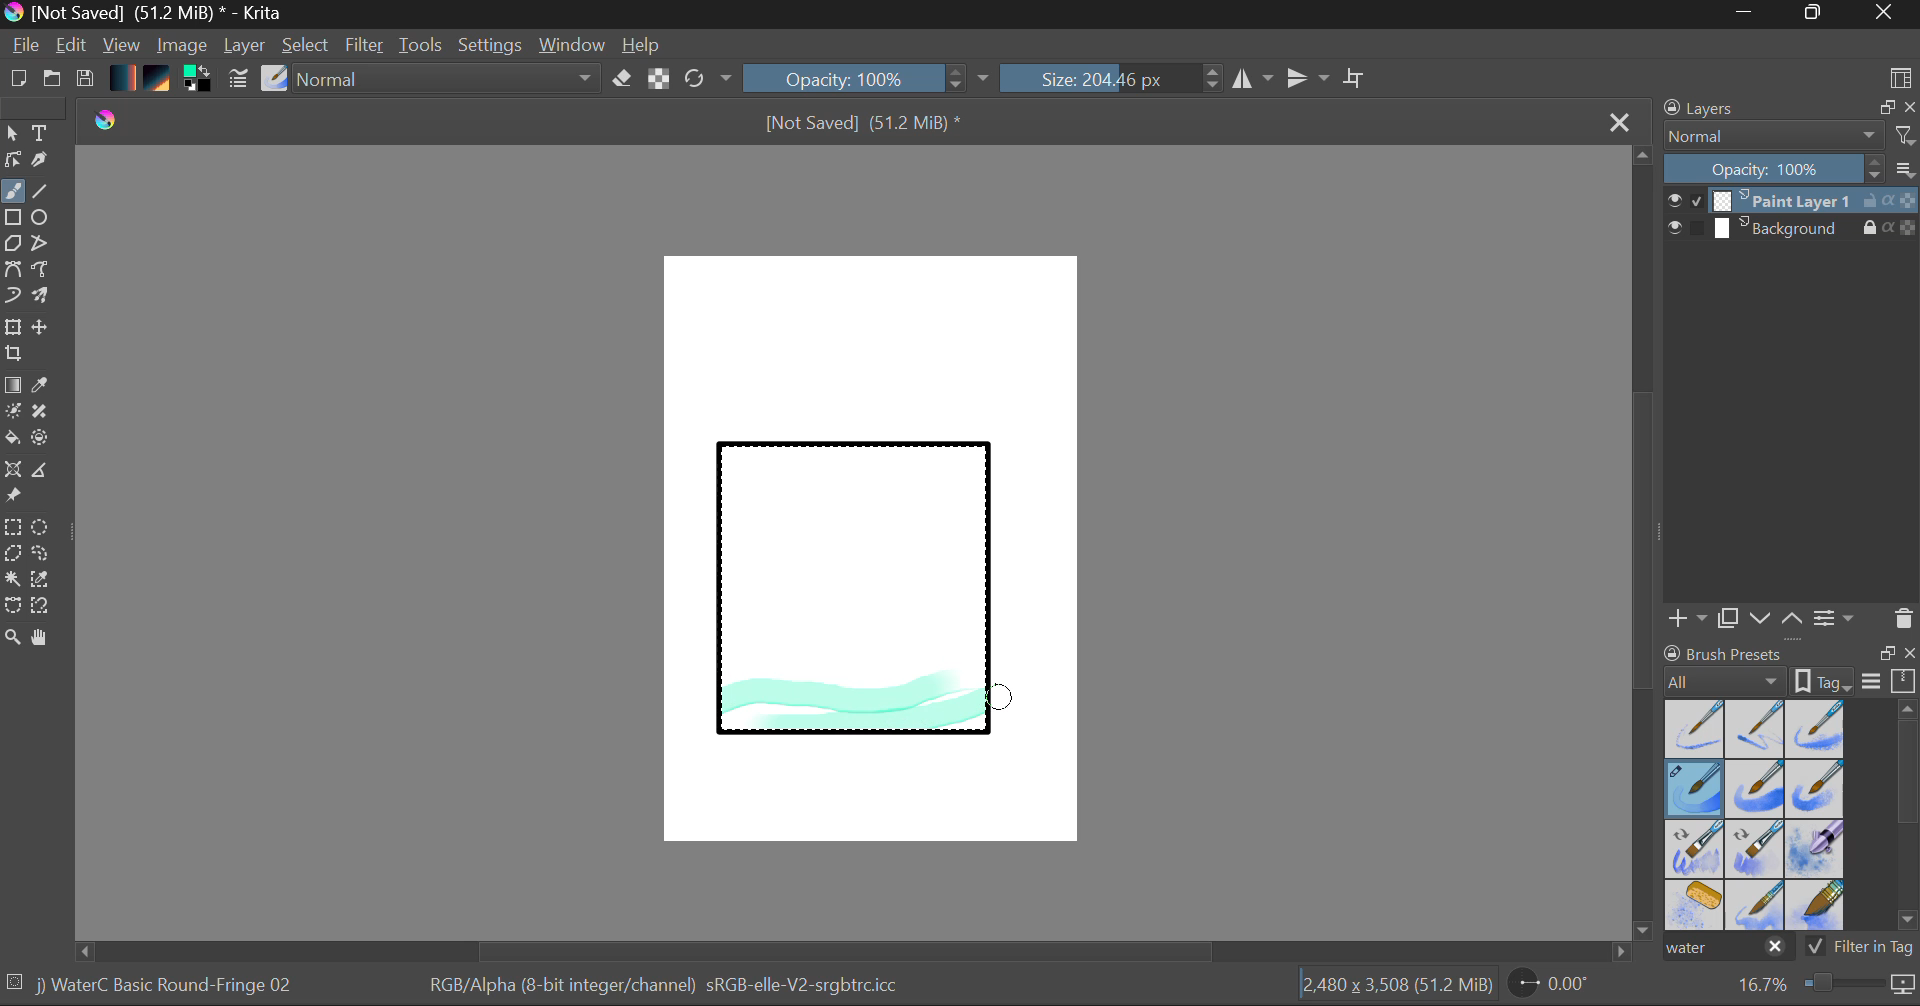 This screenshot has width=1920, height=1006. What do you see at coordinates (1835, 617) in the screenshot?
I see `Layer Settings` at bounding box center [1835, 617].